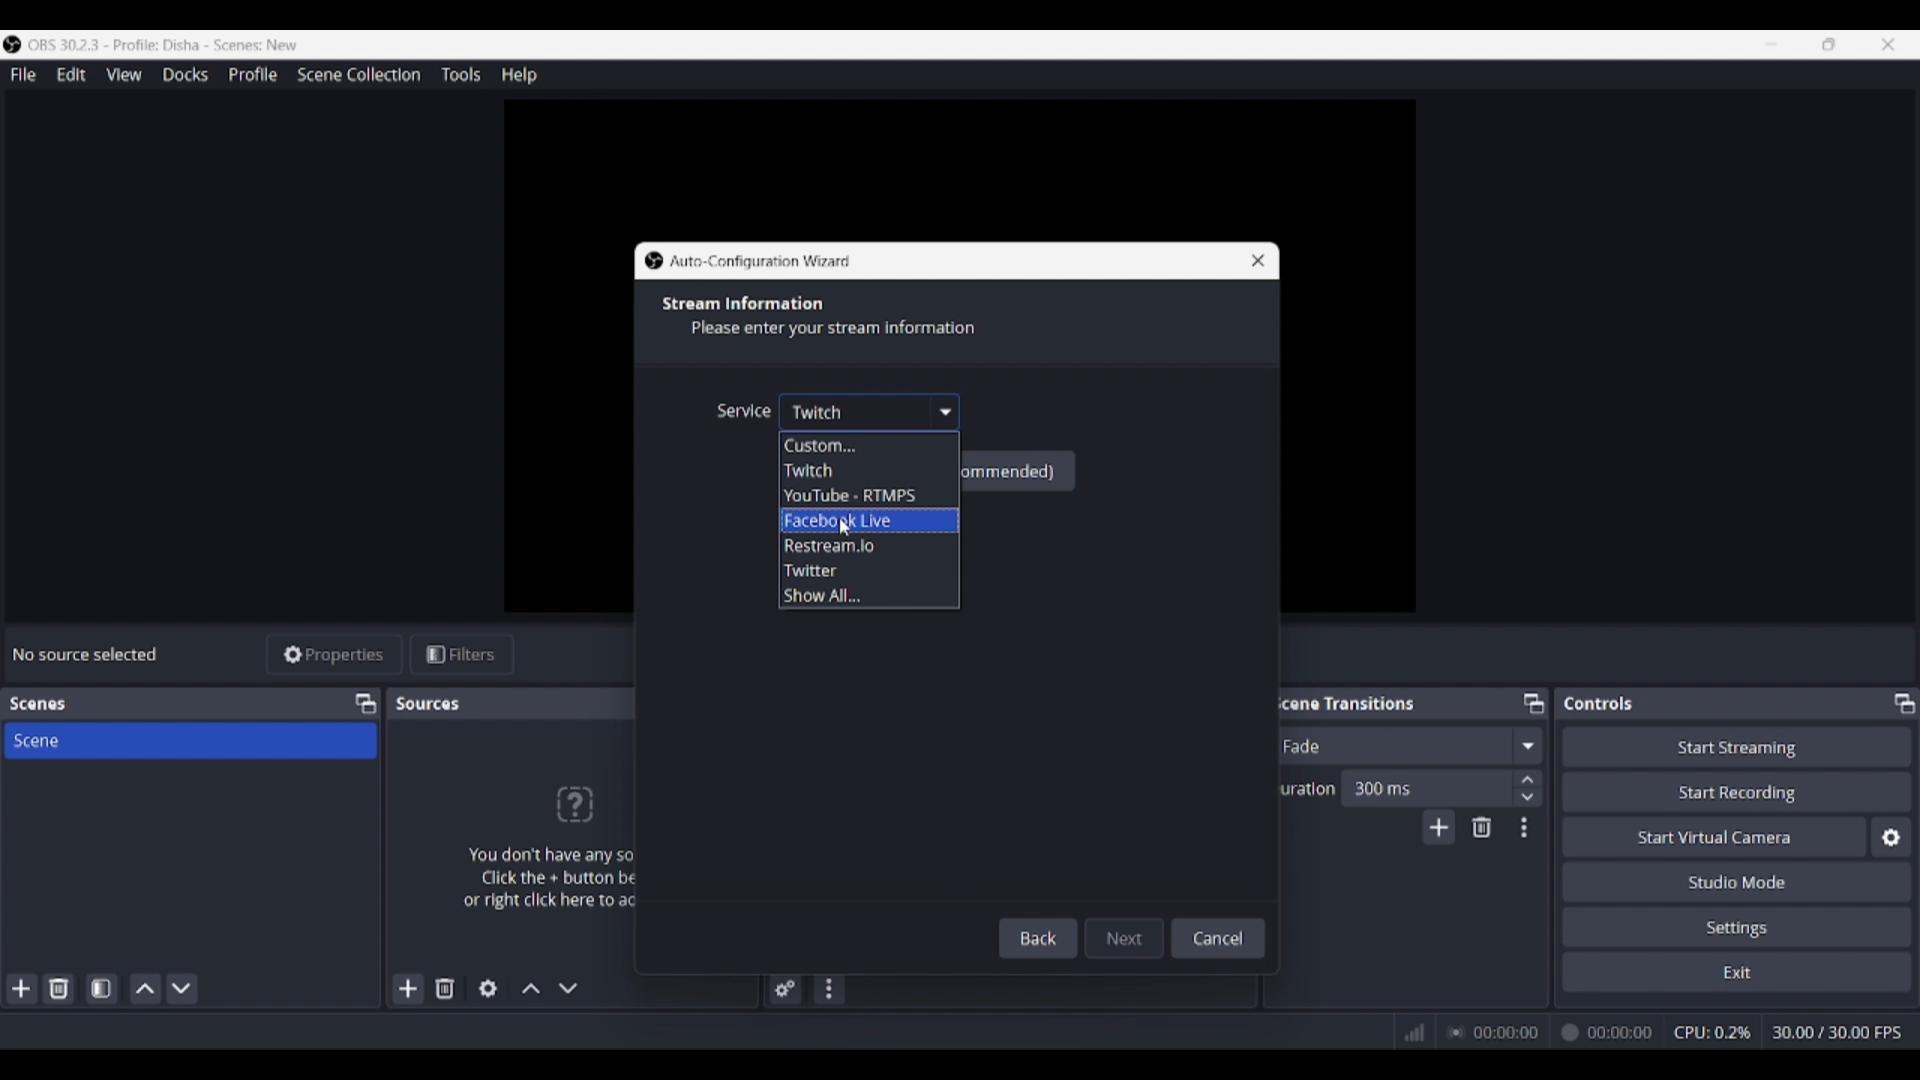 The height and width of the screenshot is (1080, 1920). I want to click on Increase/Decrease duration, so click(1529, 787).